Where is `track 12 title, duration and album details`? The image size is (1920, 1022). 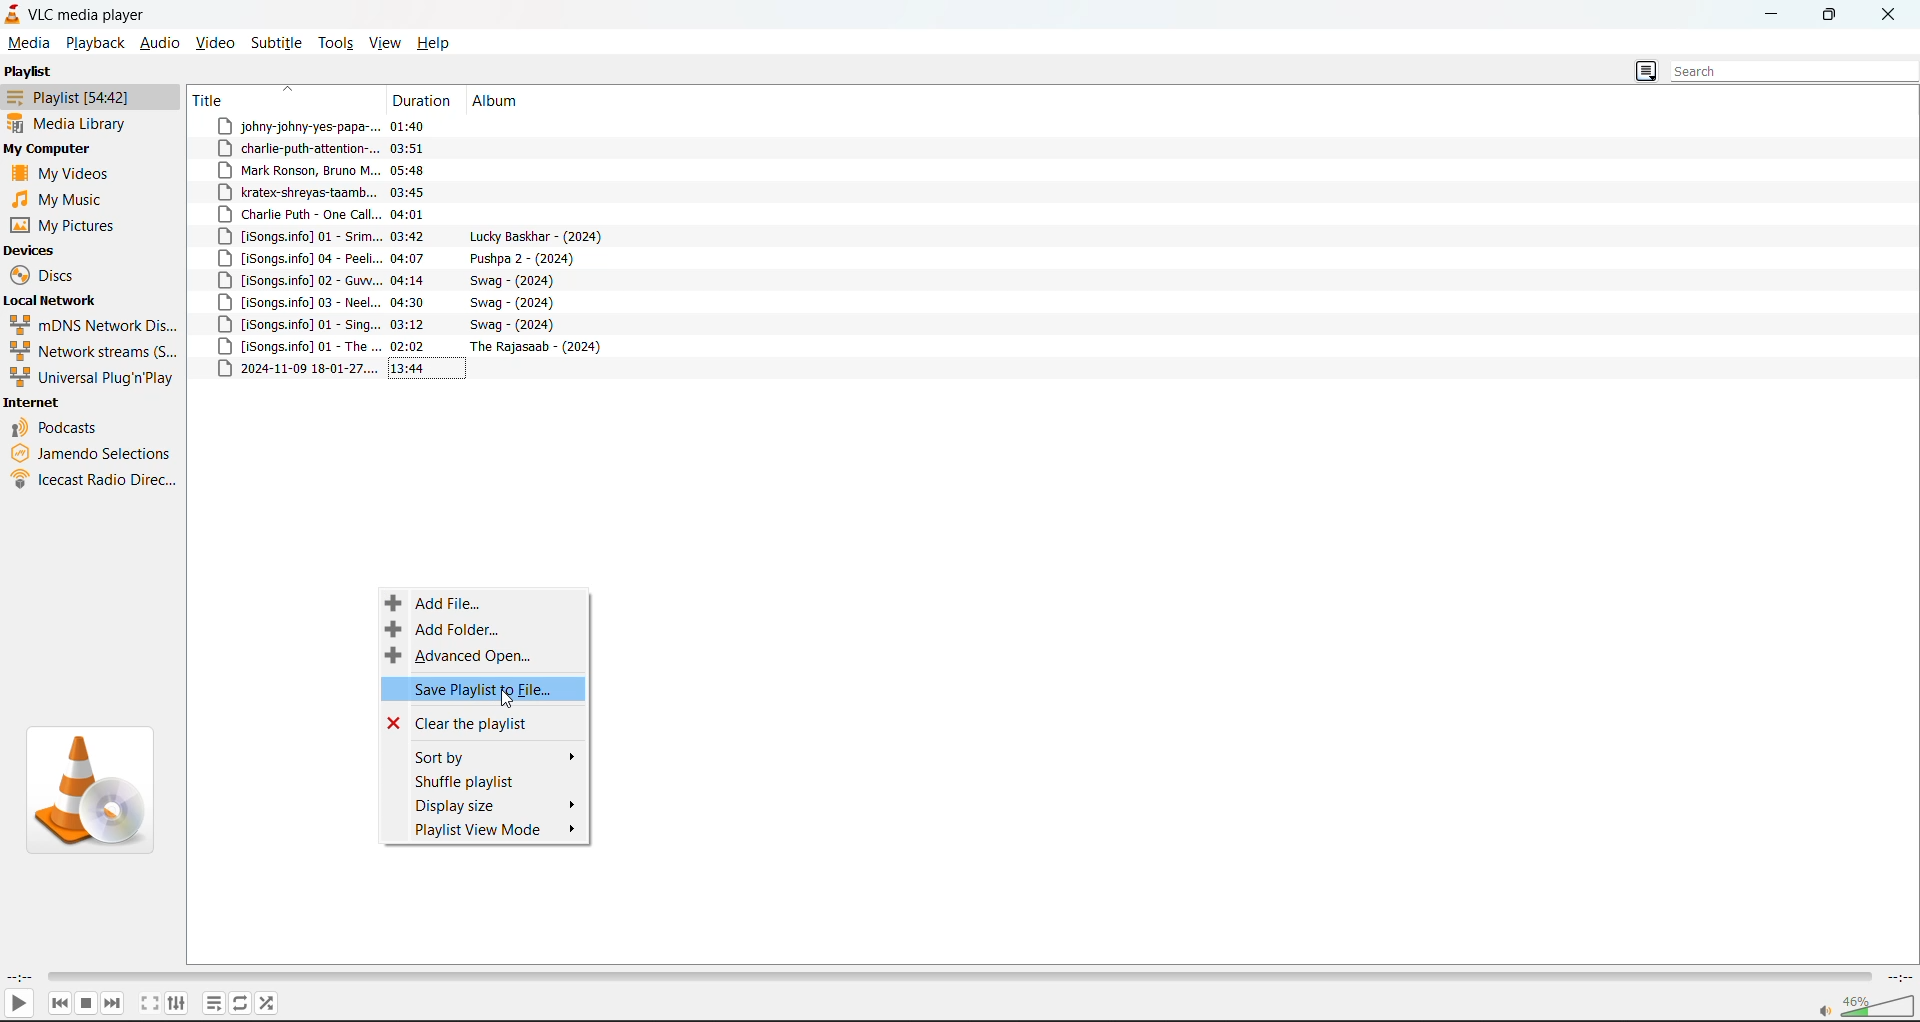 track 12 title, duration and album details is located at coordinates (418, 369).